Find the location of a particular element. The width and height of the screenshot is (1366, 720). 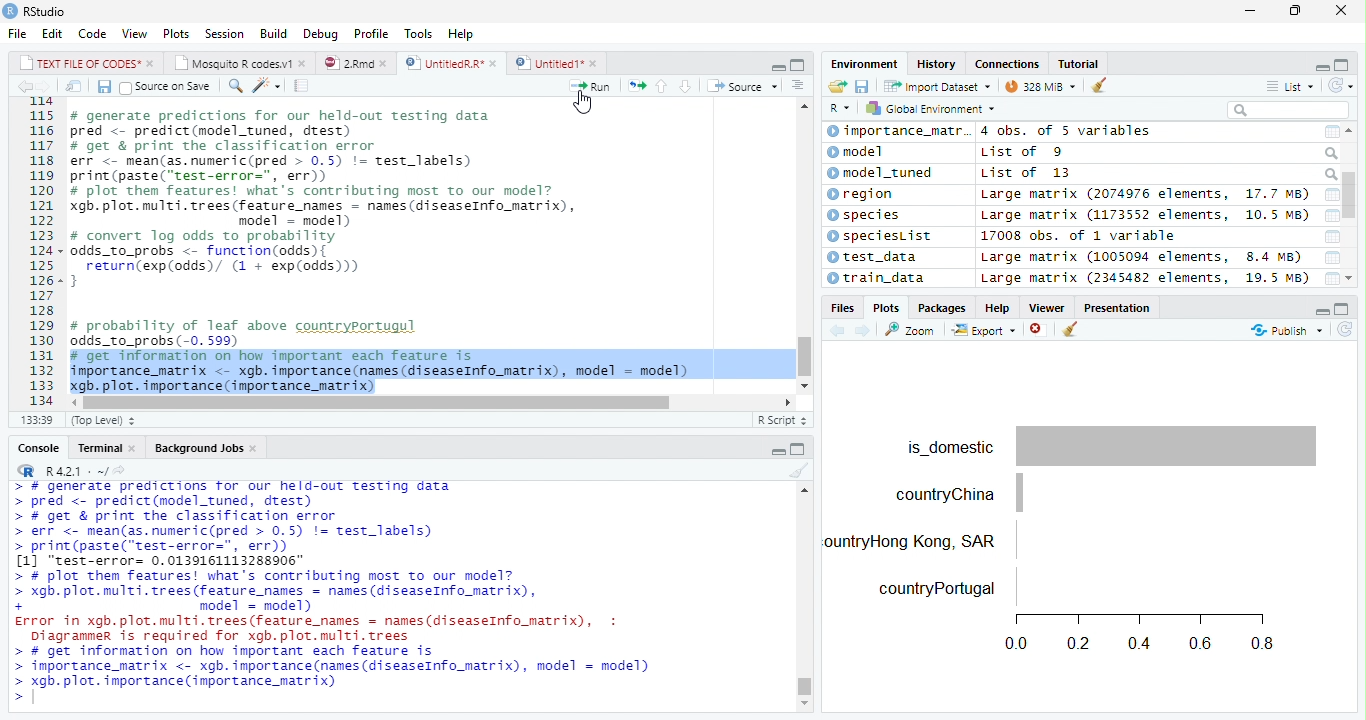

region is located at coordinates (860, 194).